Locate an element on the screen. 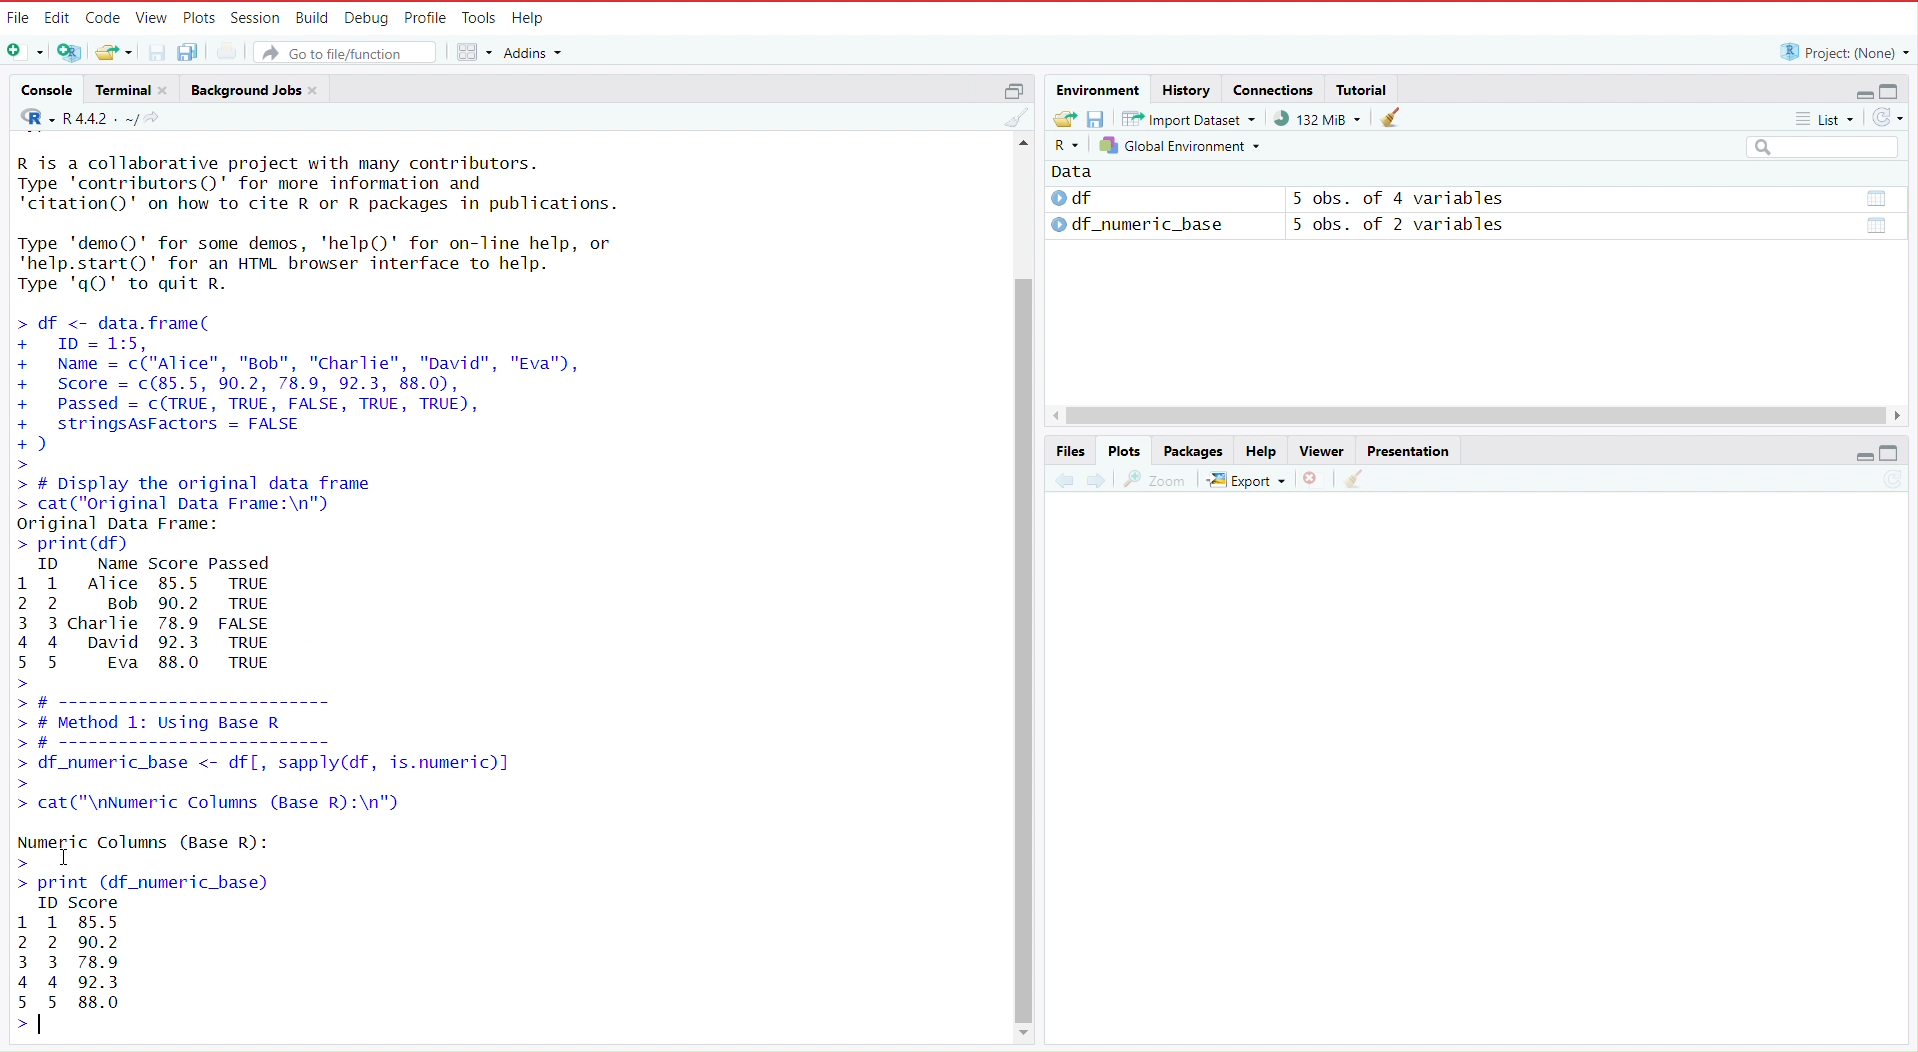 The height and width of the screenshot is (1052, 1918). history is located at coordinates (1188, 88).